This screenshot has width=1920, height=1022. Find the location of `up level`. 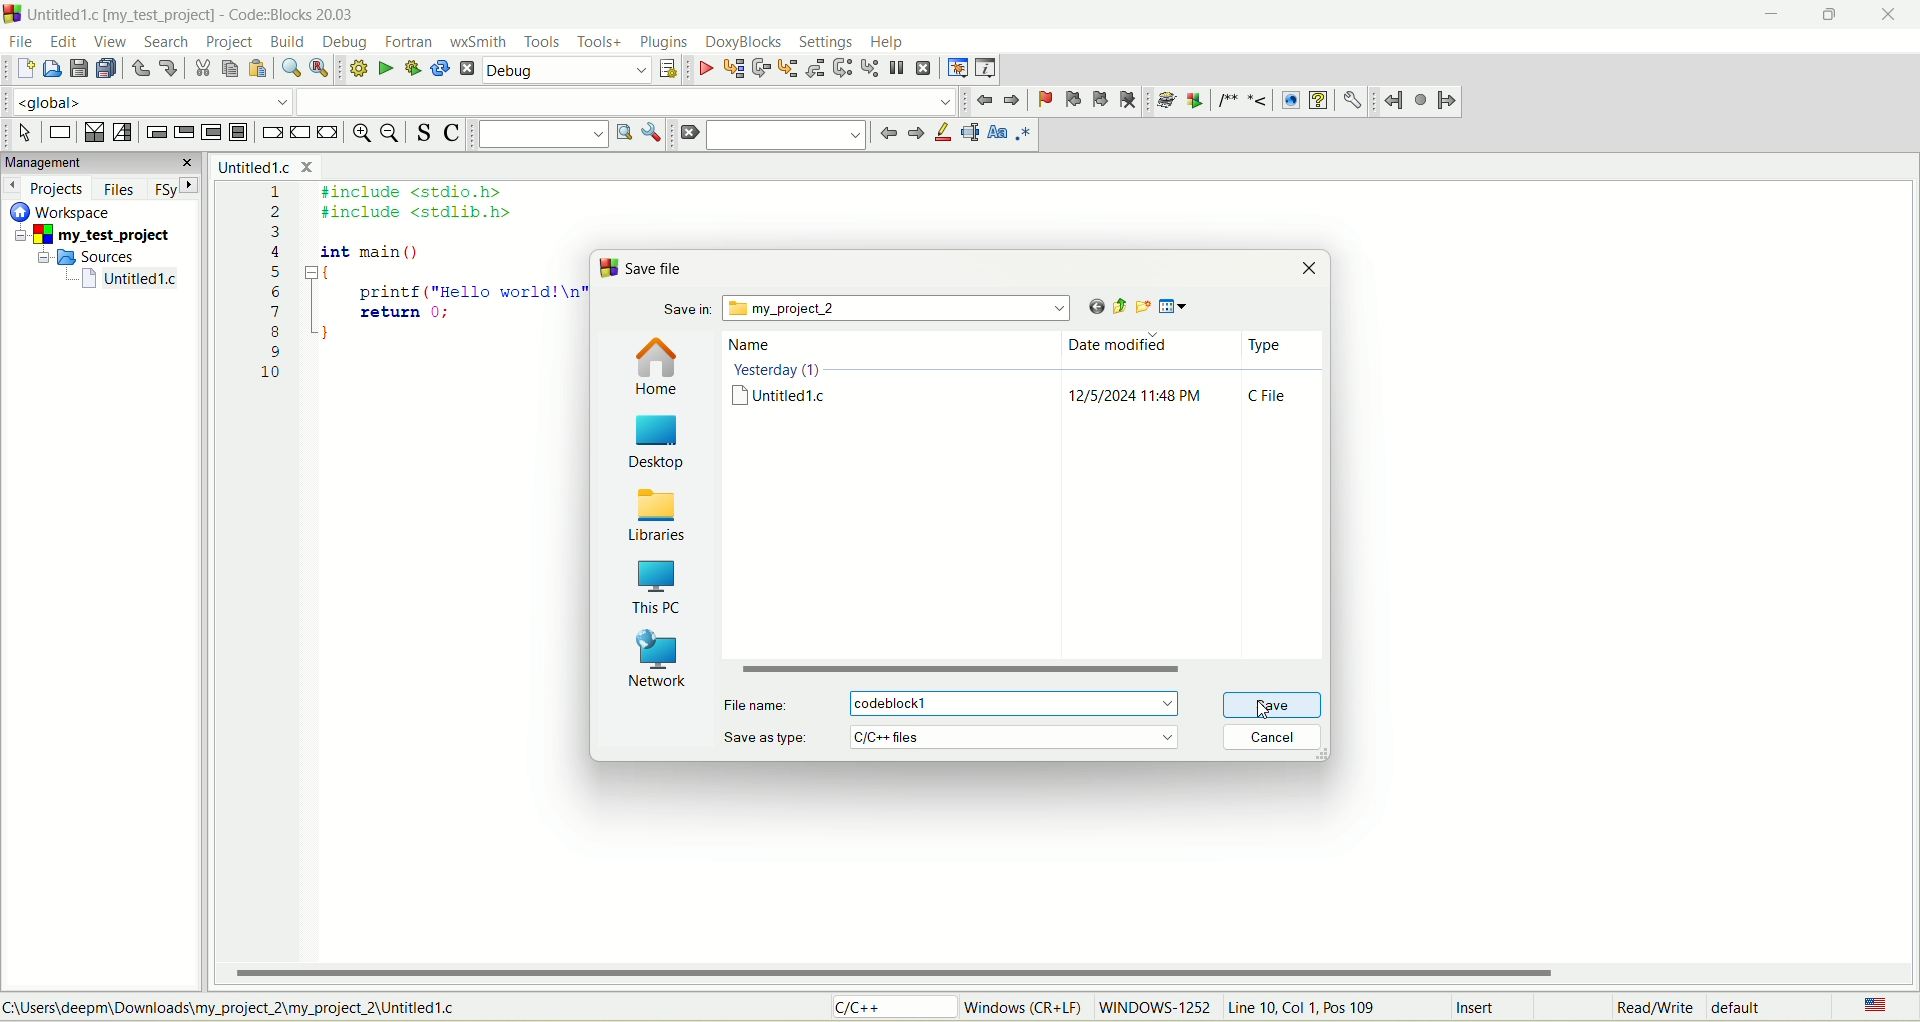

up level is located at coordinates (1114, 306).